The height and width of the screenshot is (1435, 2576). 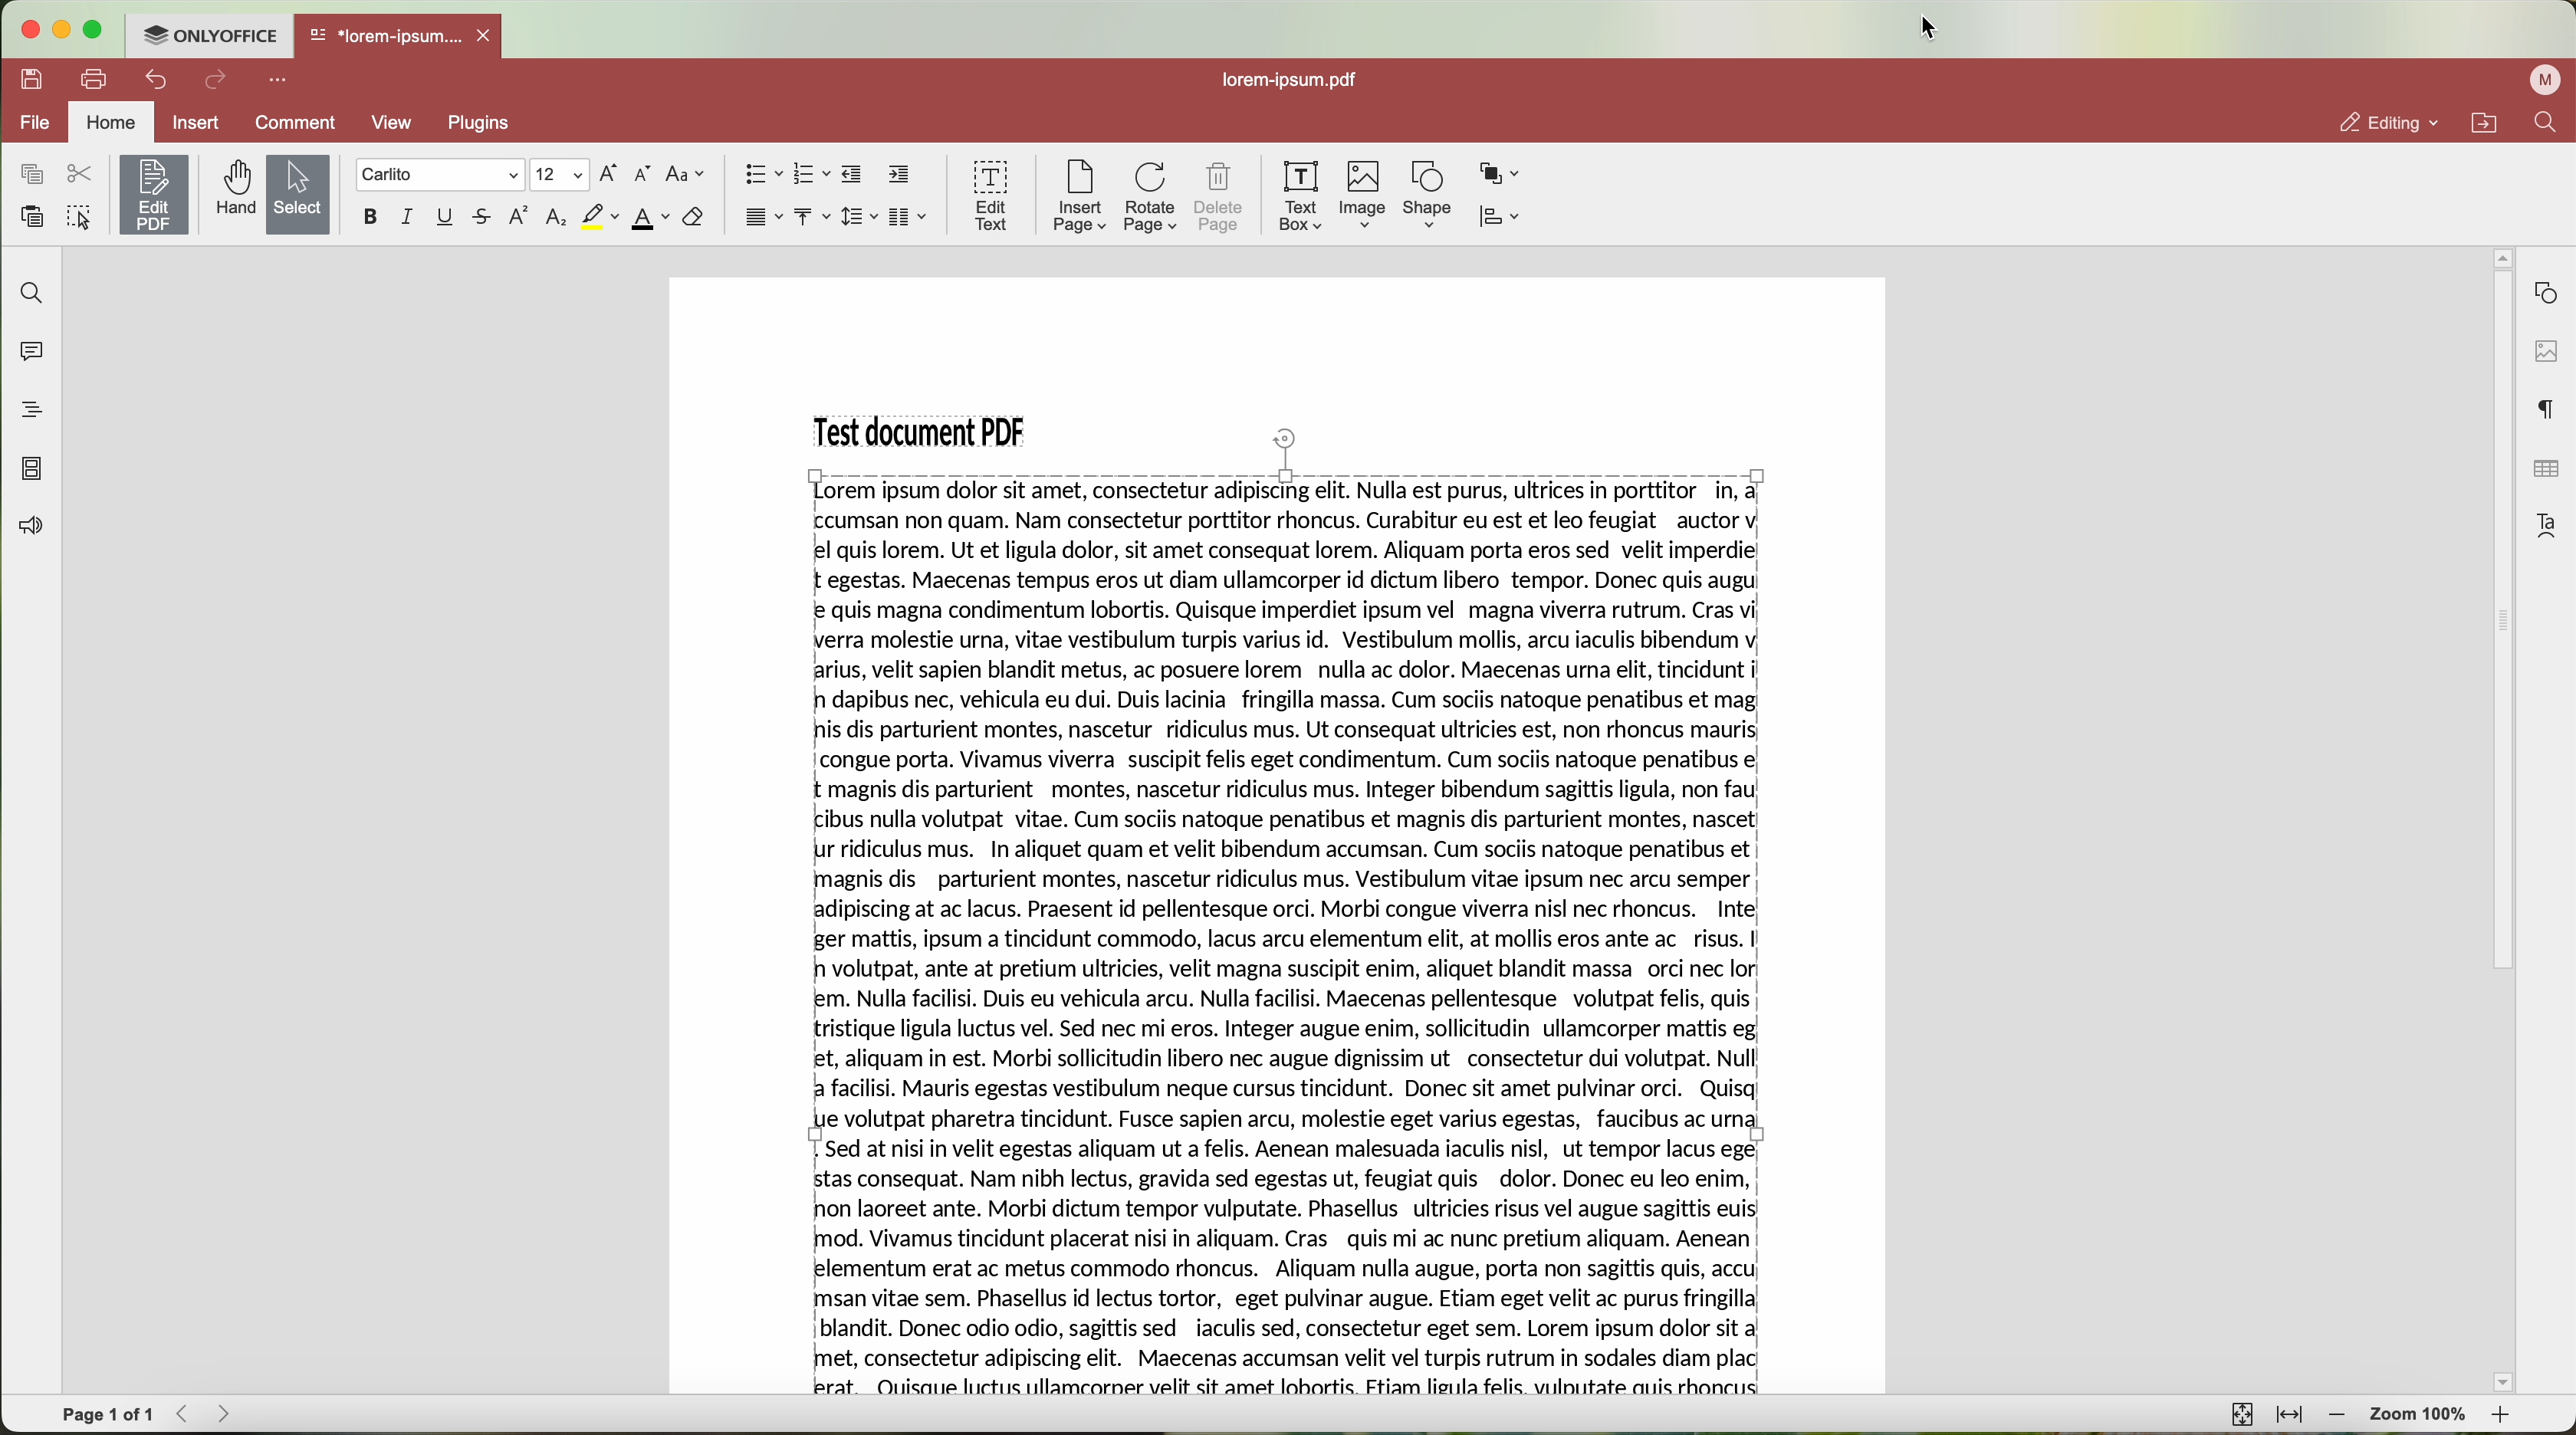 I want to click on decrease indent, so click(x=852, y=174).